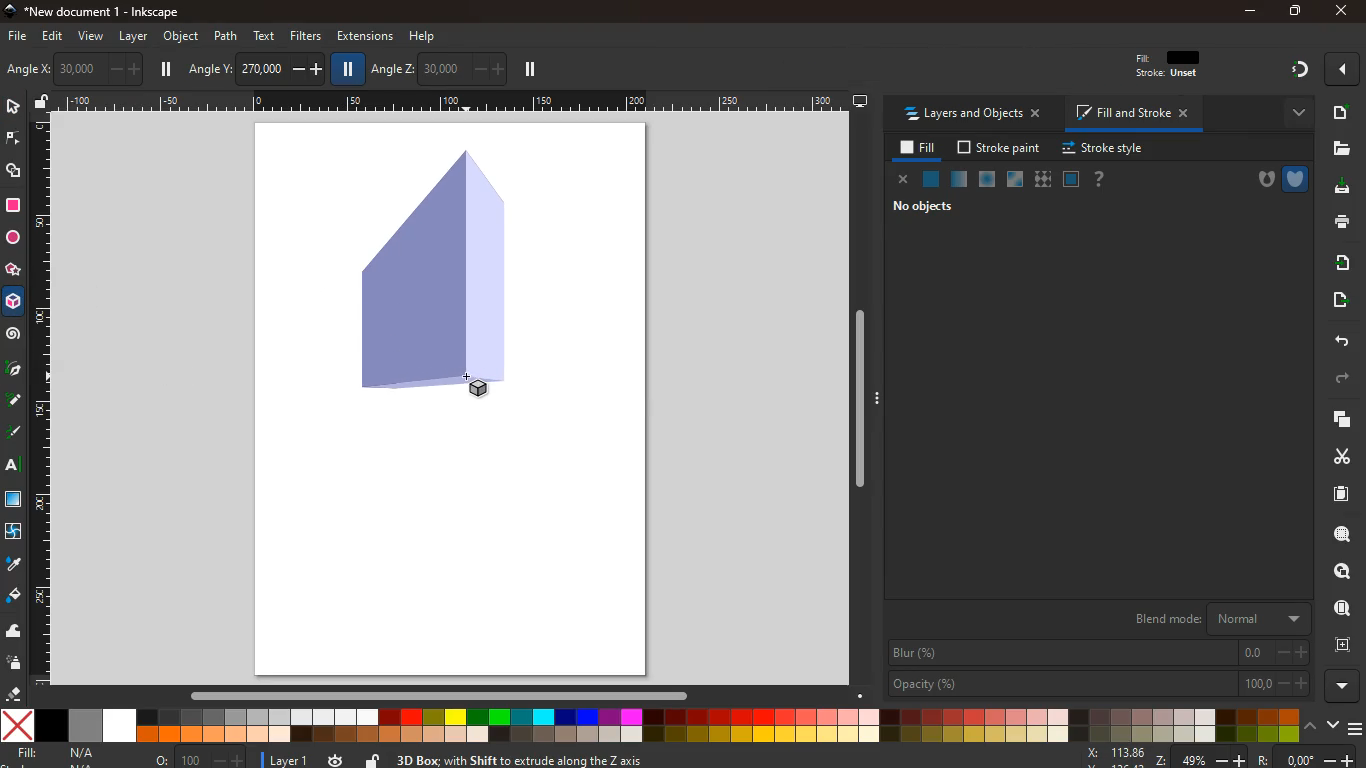 This screenshot has width=1366, height=768. Describe the element at coordinates (1100, 149) in the screenshot. I see `stroke style` at that location.